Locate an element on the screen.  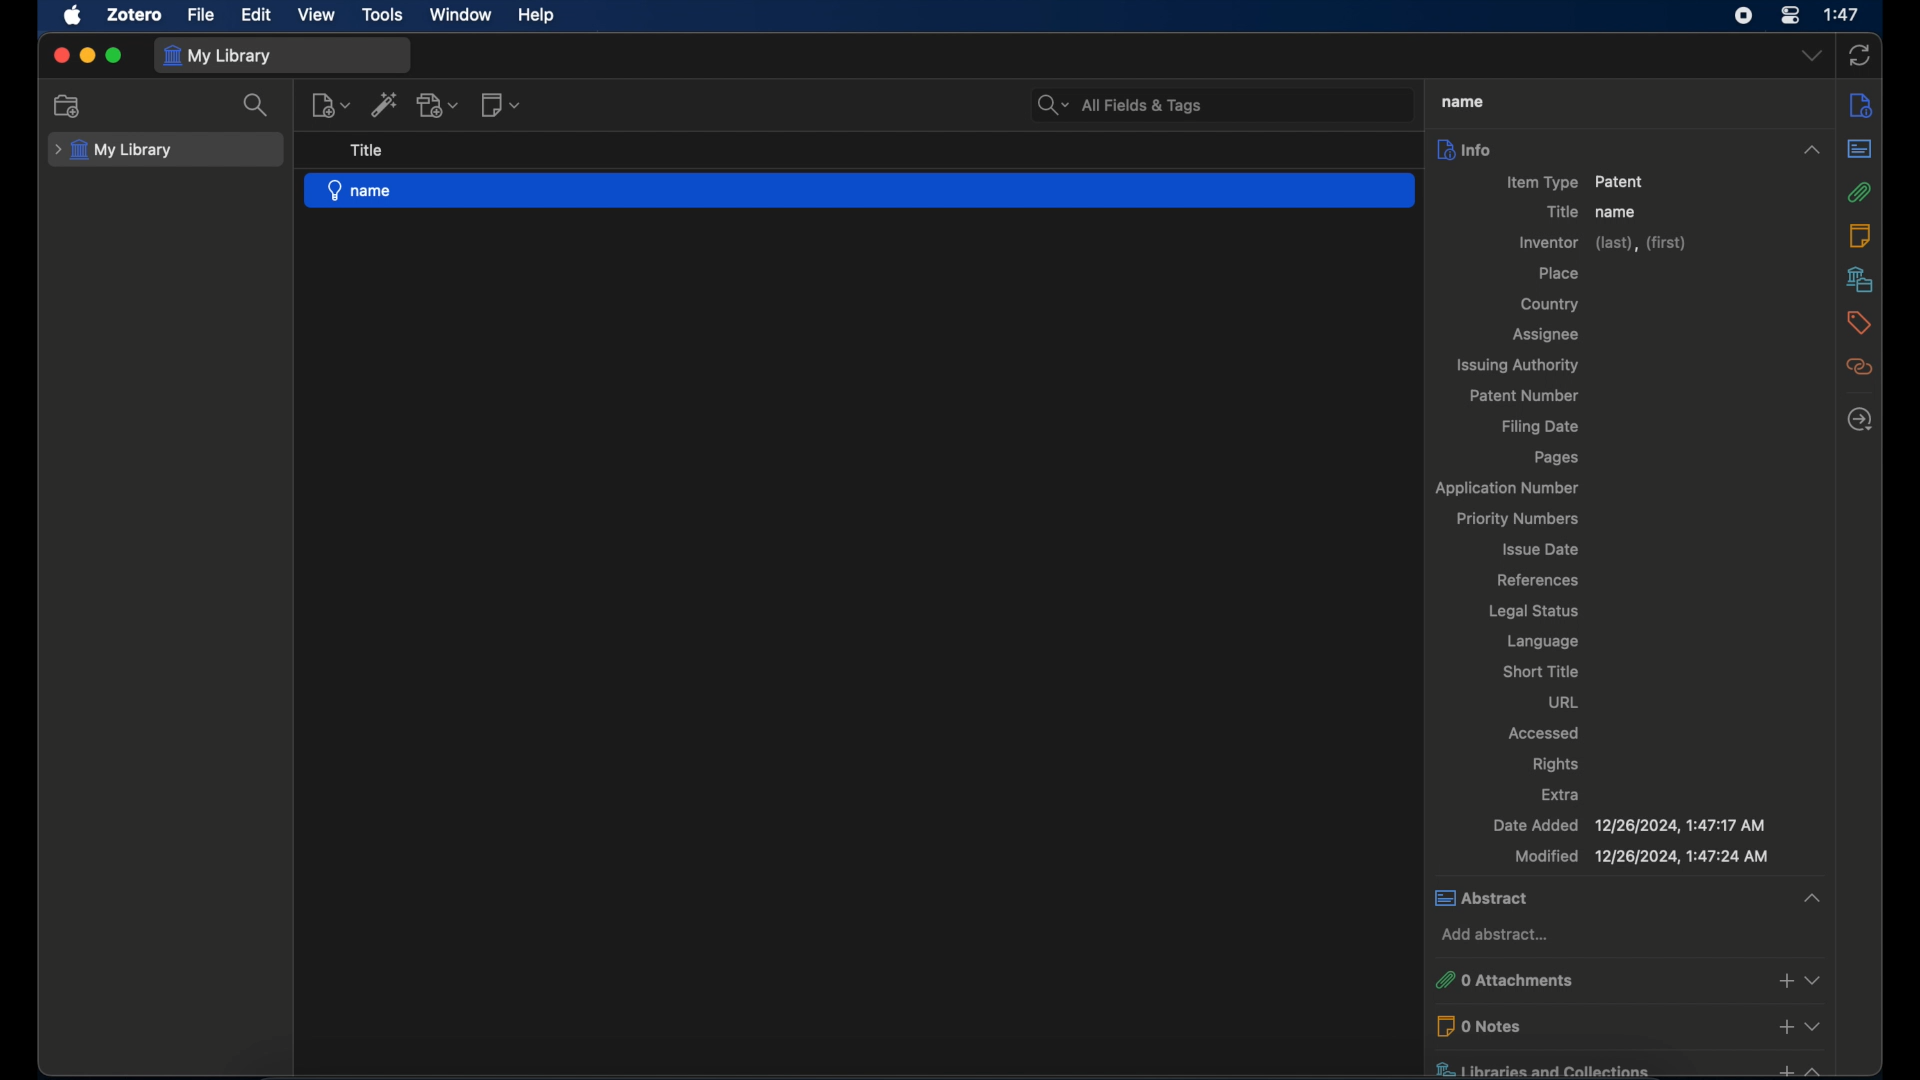
filing date is located at coordinates (1541, 428).